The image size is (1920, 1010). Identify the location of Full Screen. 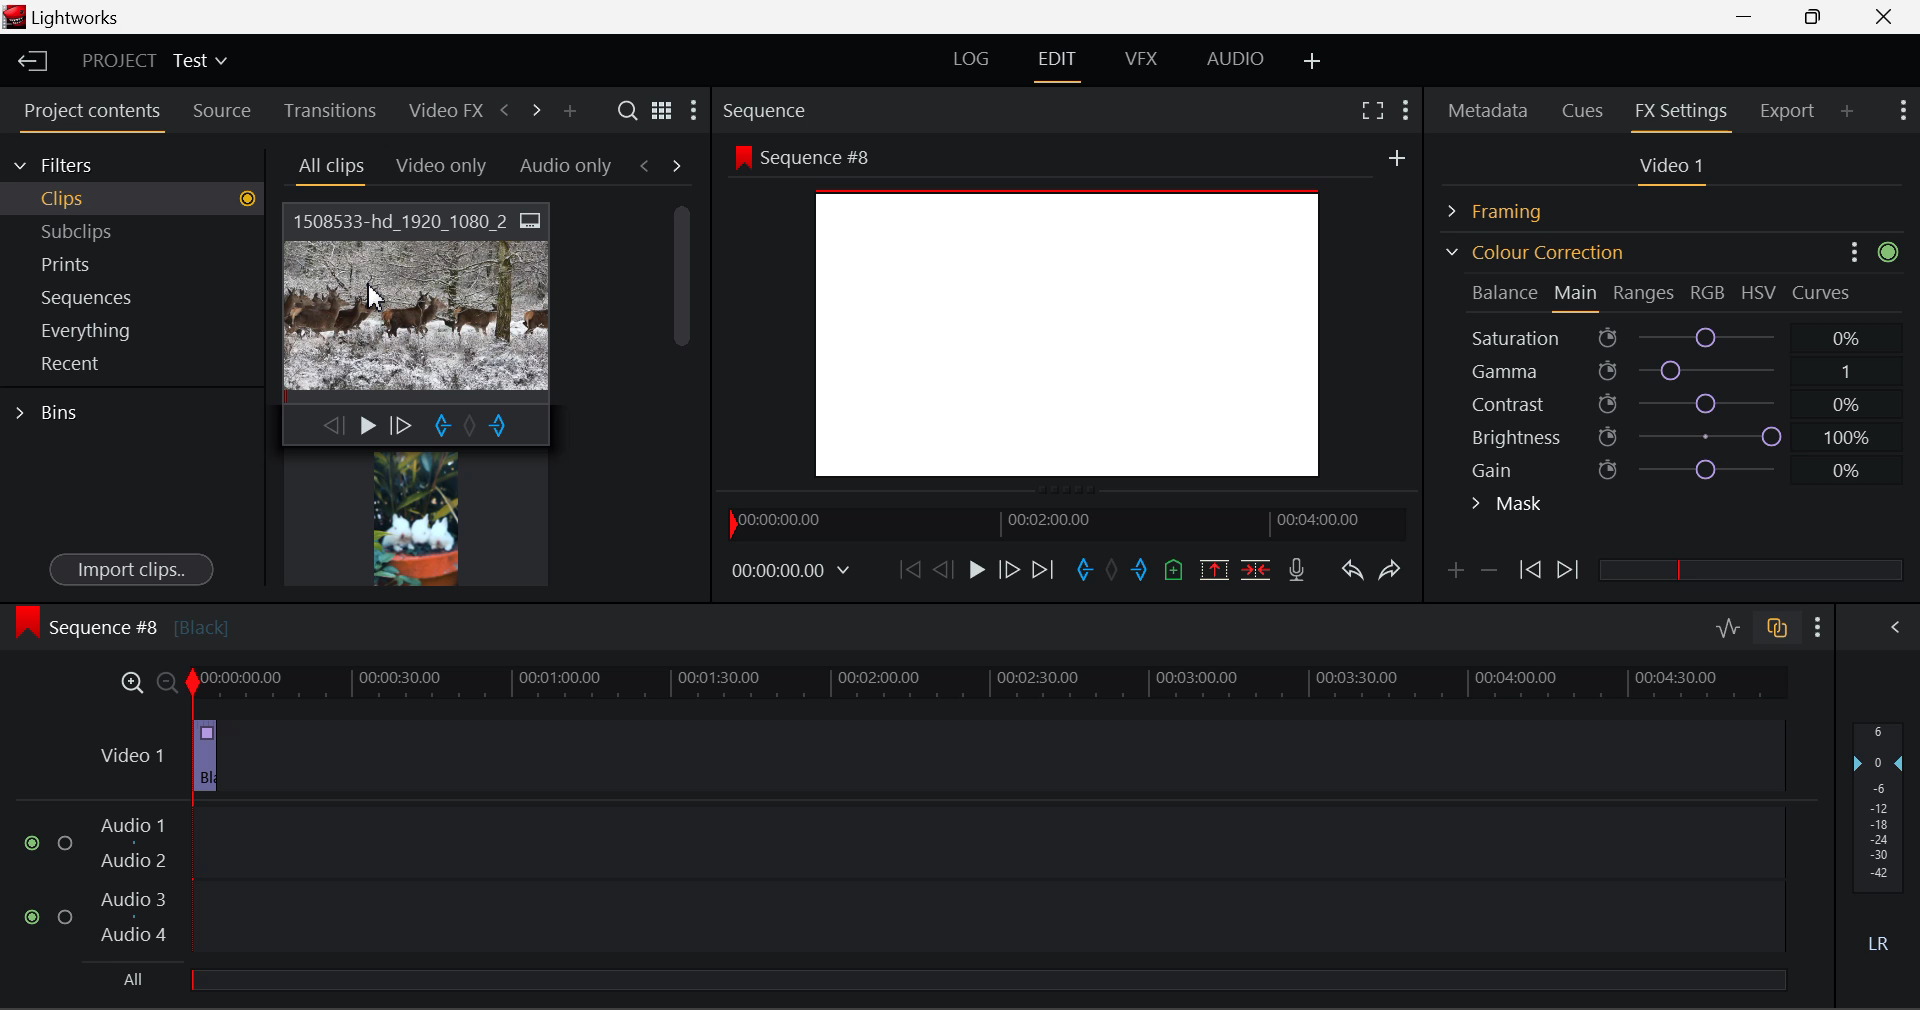
(1372, 109).